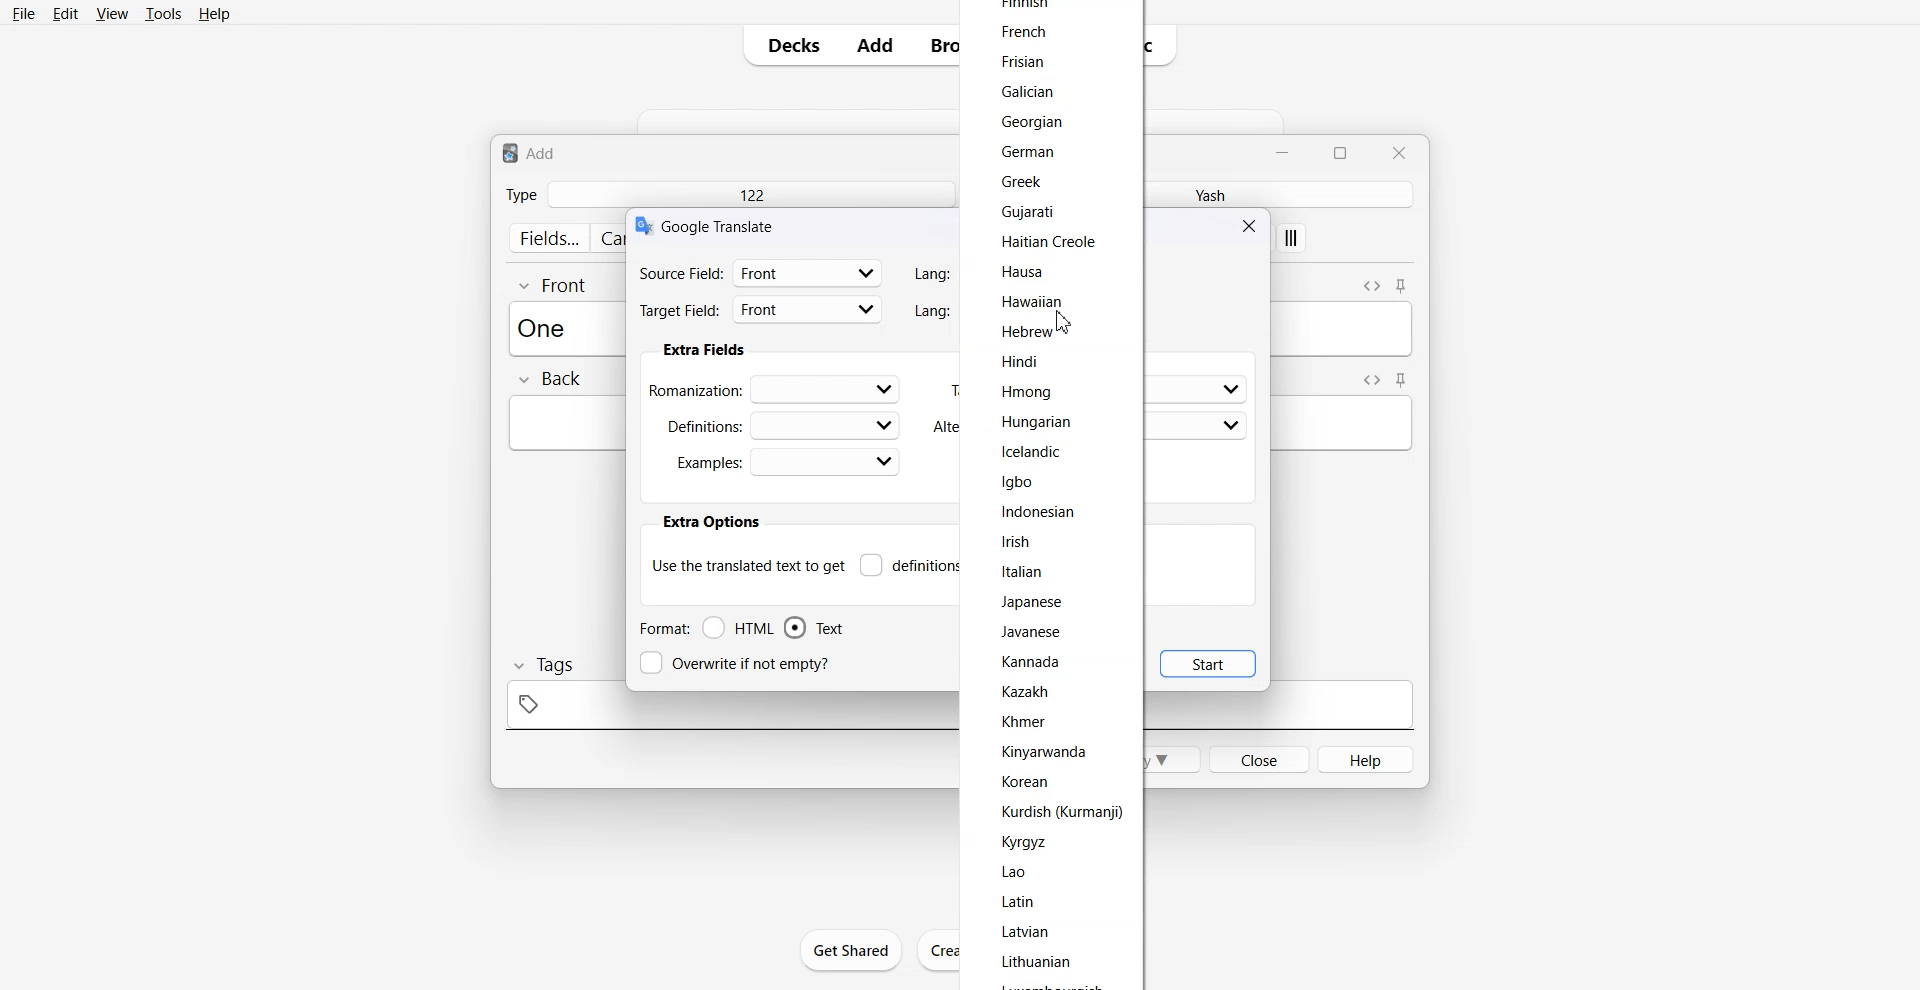 The height and width of the screenshot is (990, 1920). Describe the element at coordinates (1230, 390) in the screenshot. I see `dropdown` at that location.